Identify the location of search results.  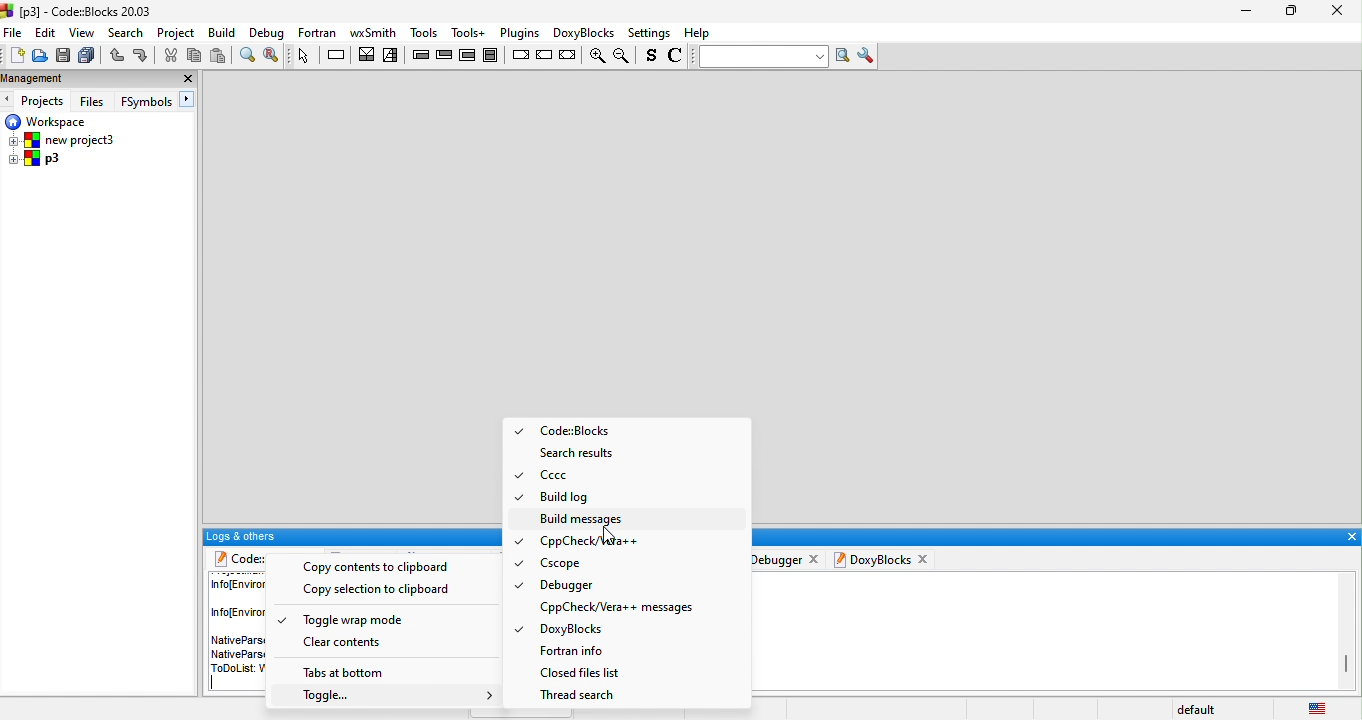
(583, 453).